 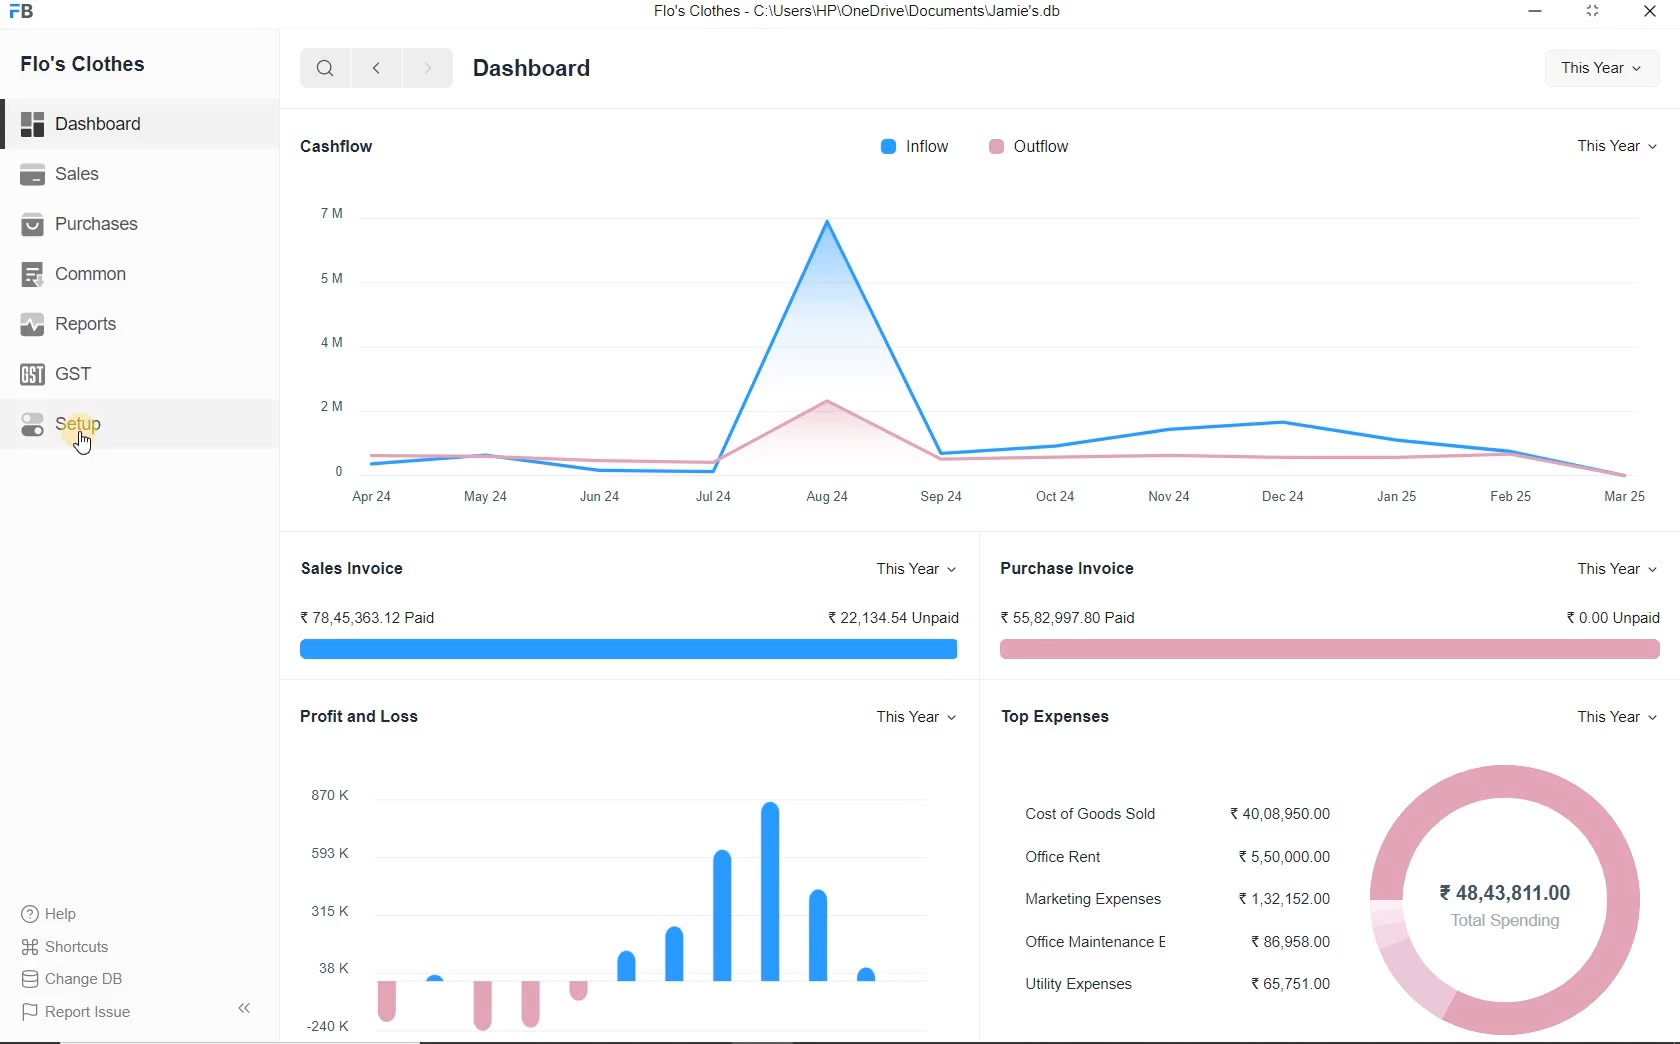 What do you see at coordinates (139, 422) in the screenshot?
I see `Setup` at bounding box center [139, 422].